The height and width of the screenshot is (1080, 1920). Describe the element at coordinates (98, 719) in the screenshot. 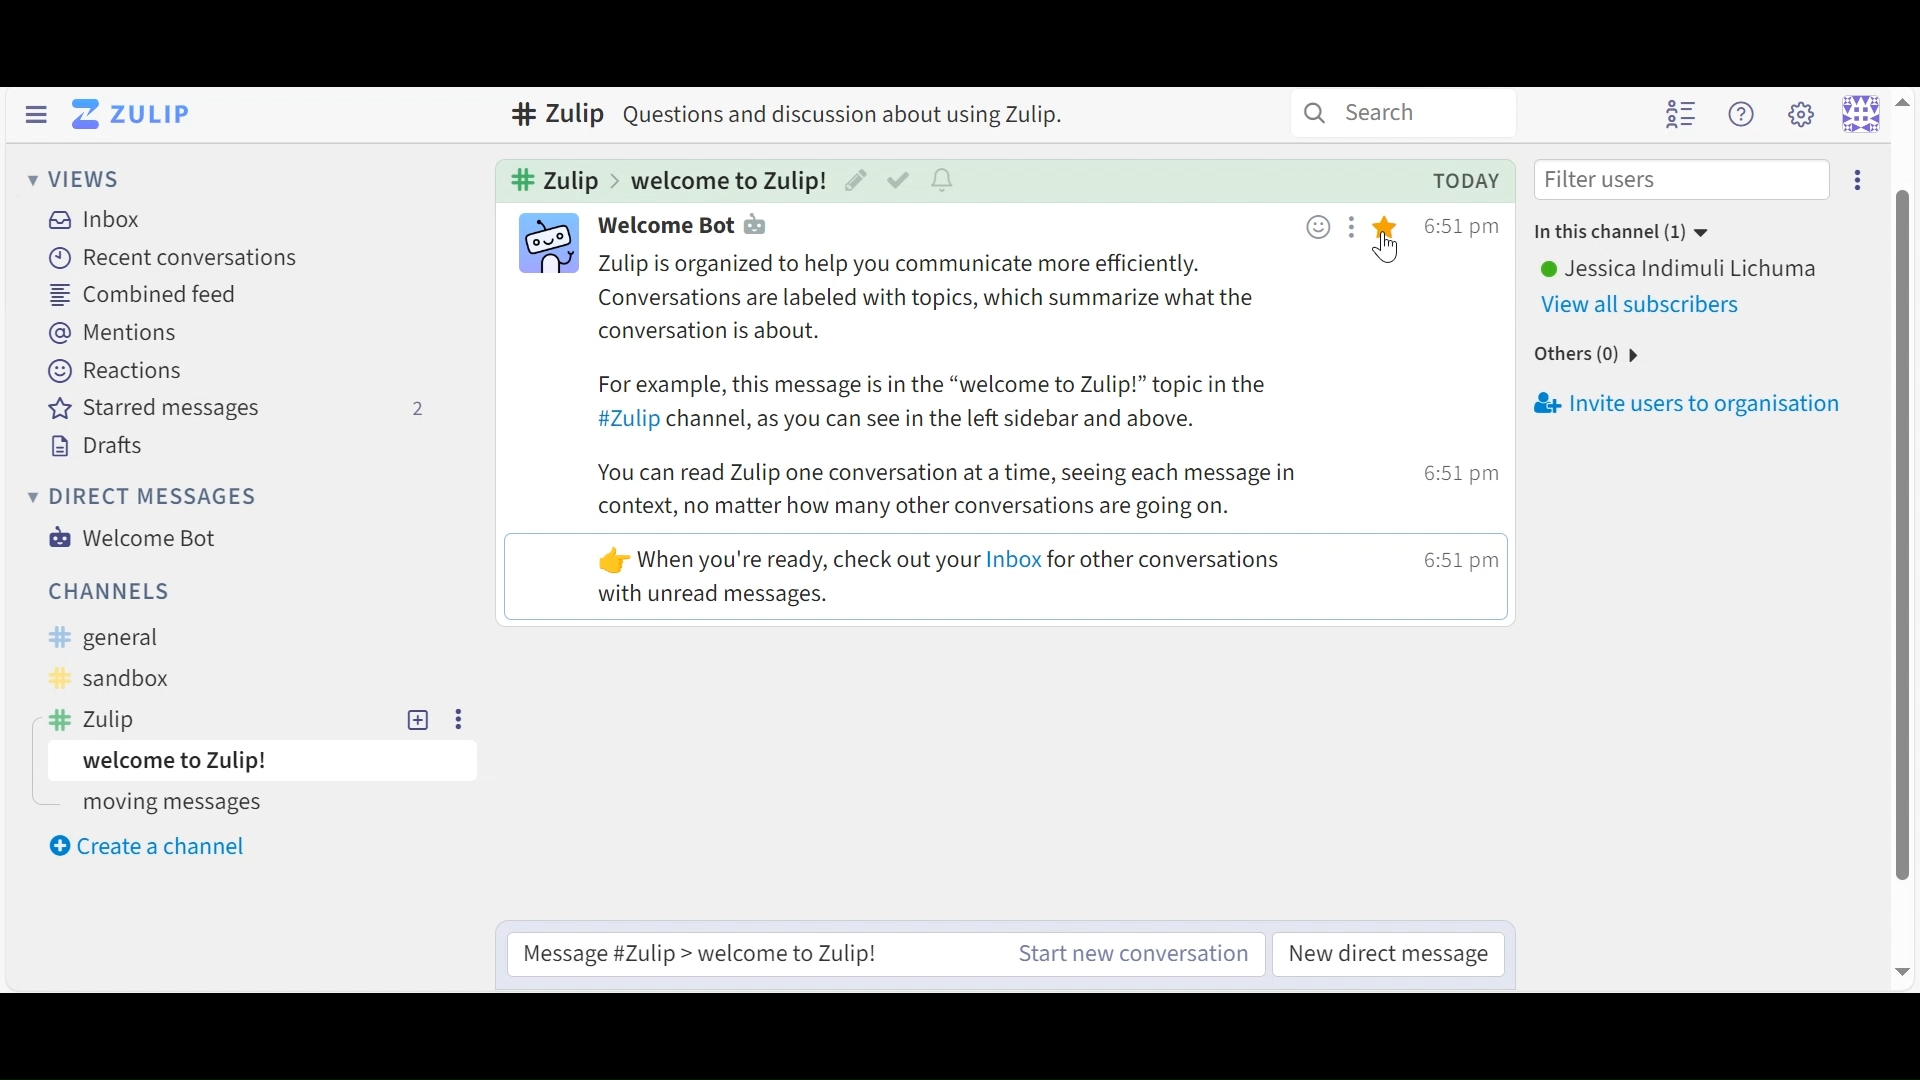

I see `Zulip` at that location.